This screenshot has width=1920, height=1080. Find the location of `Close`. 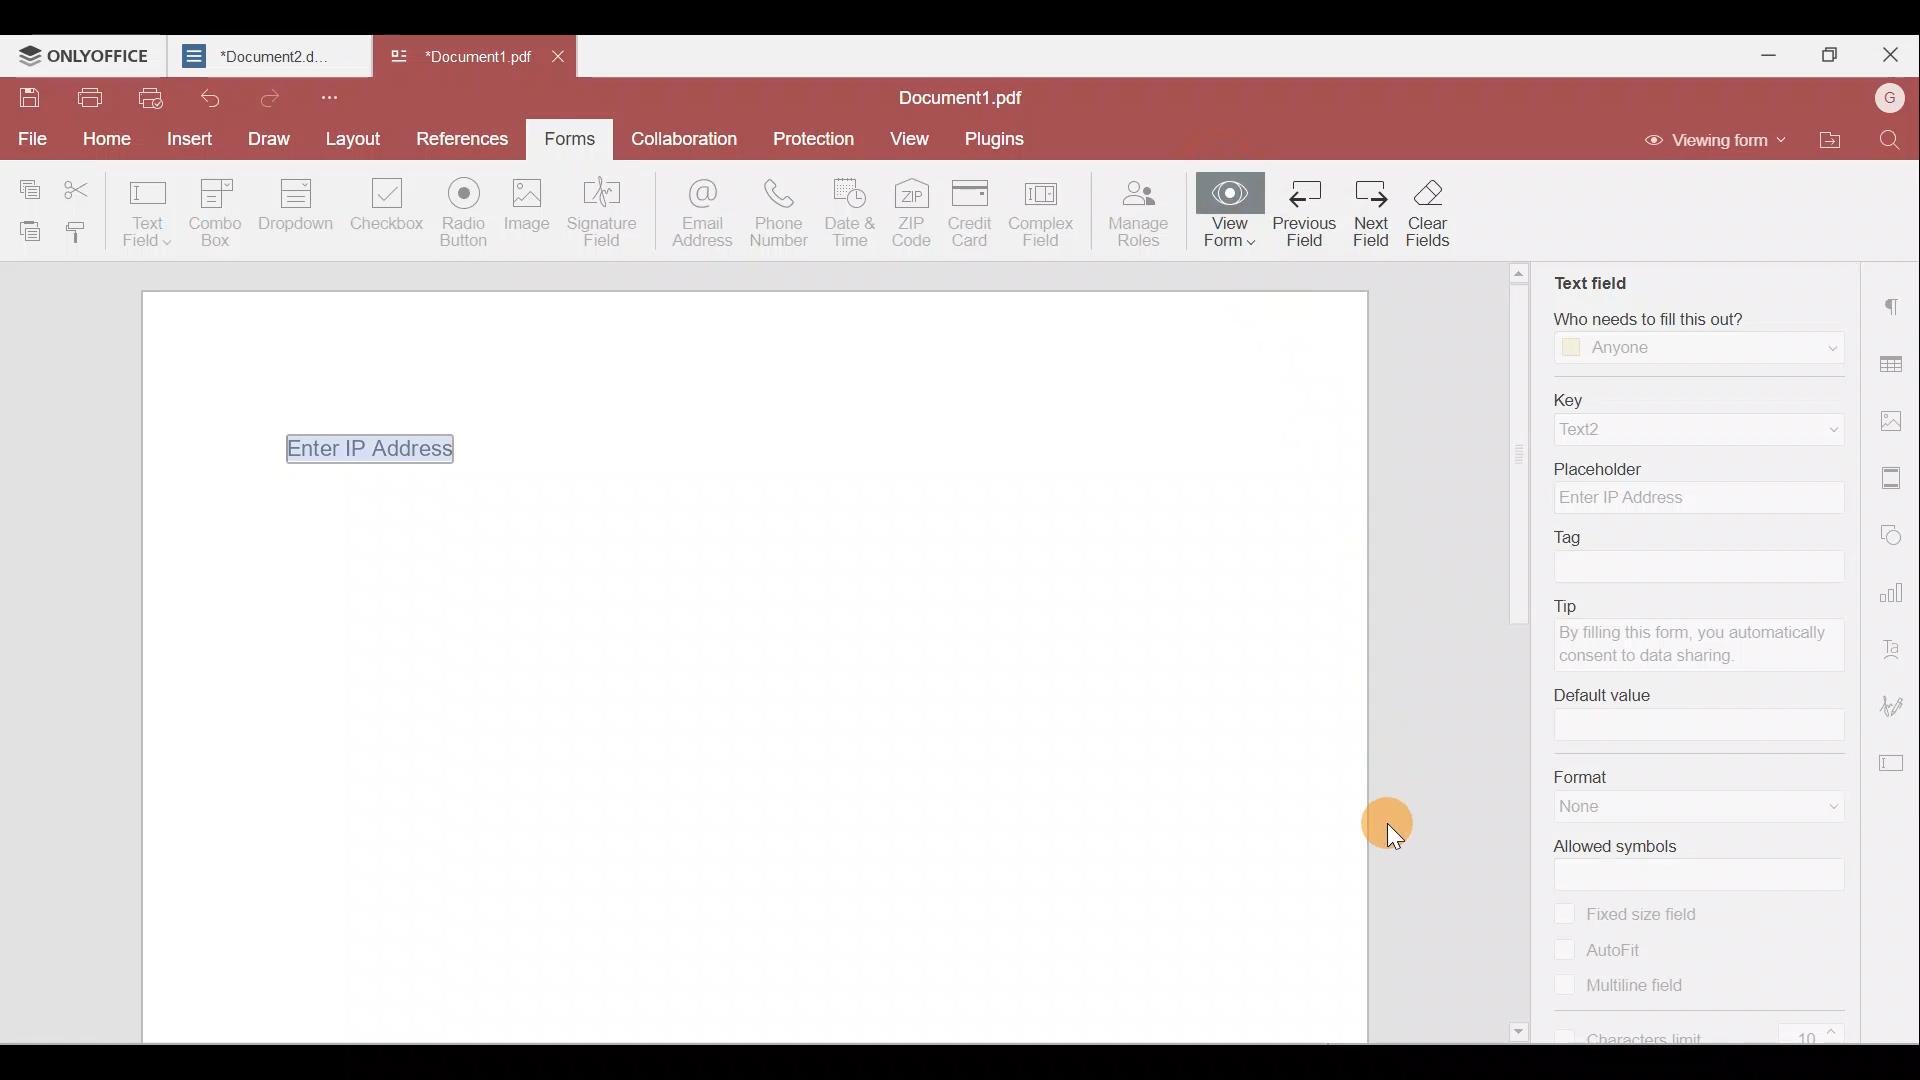

Close is located at coordinates (1891, 52).